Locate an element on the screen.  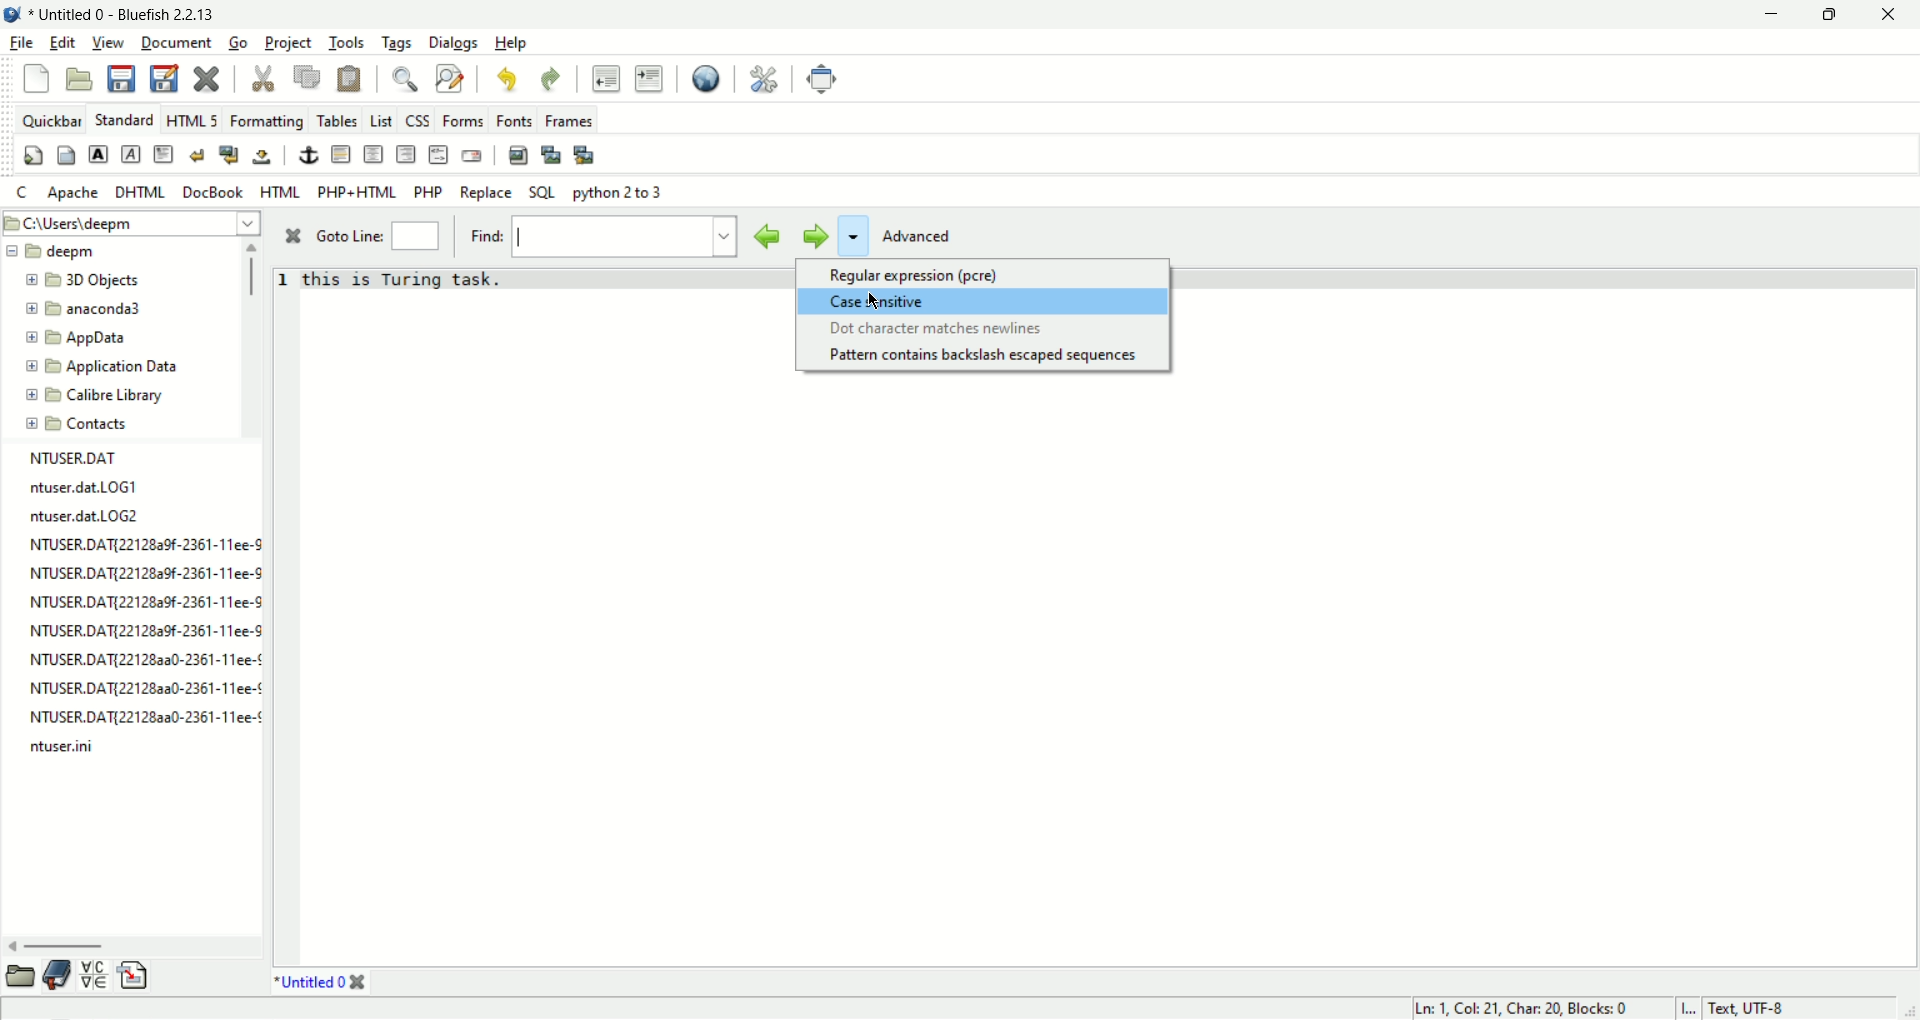
NTUSER.DAT{221282a0-2361-11ee-¢ is located at coordinates (135, 662).